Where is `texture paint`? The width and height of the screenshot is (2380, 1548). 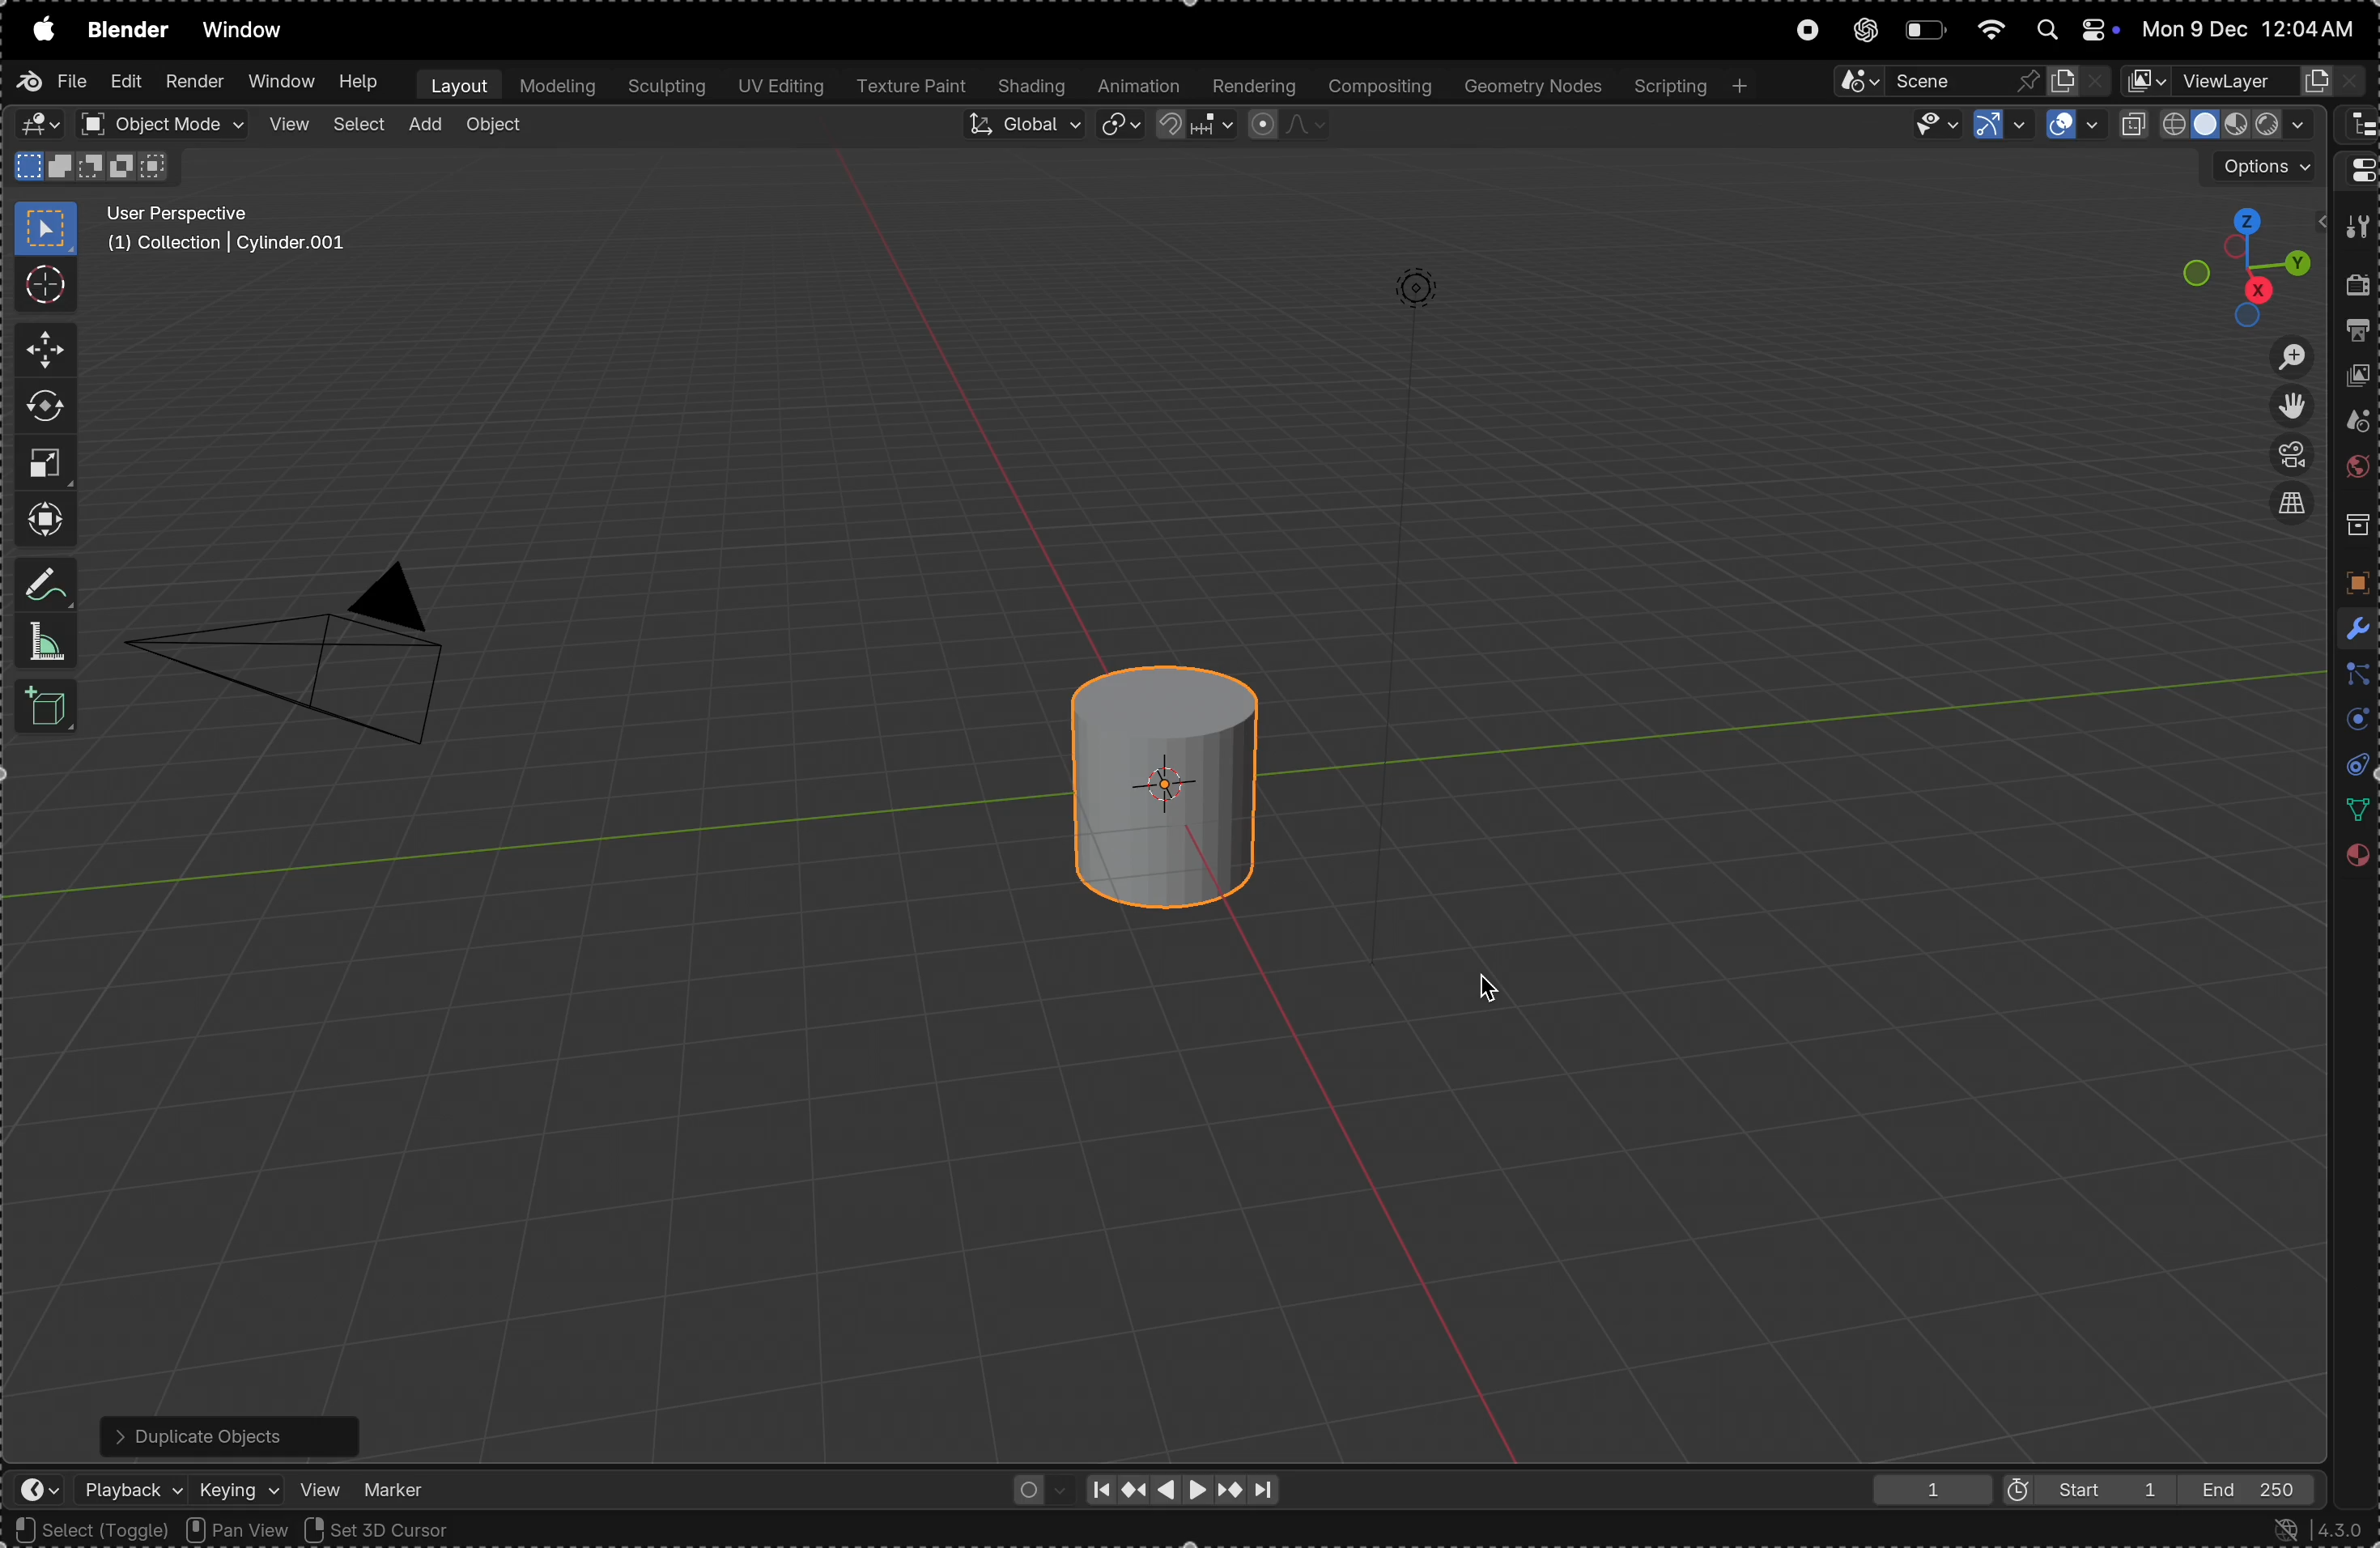
texture paint is located at coordinates (911, 87).